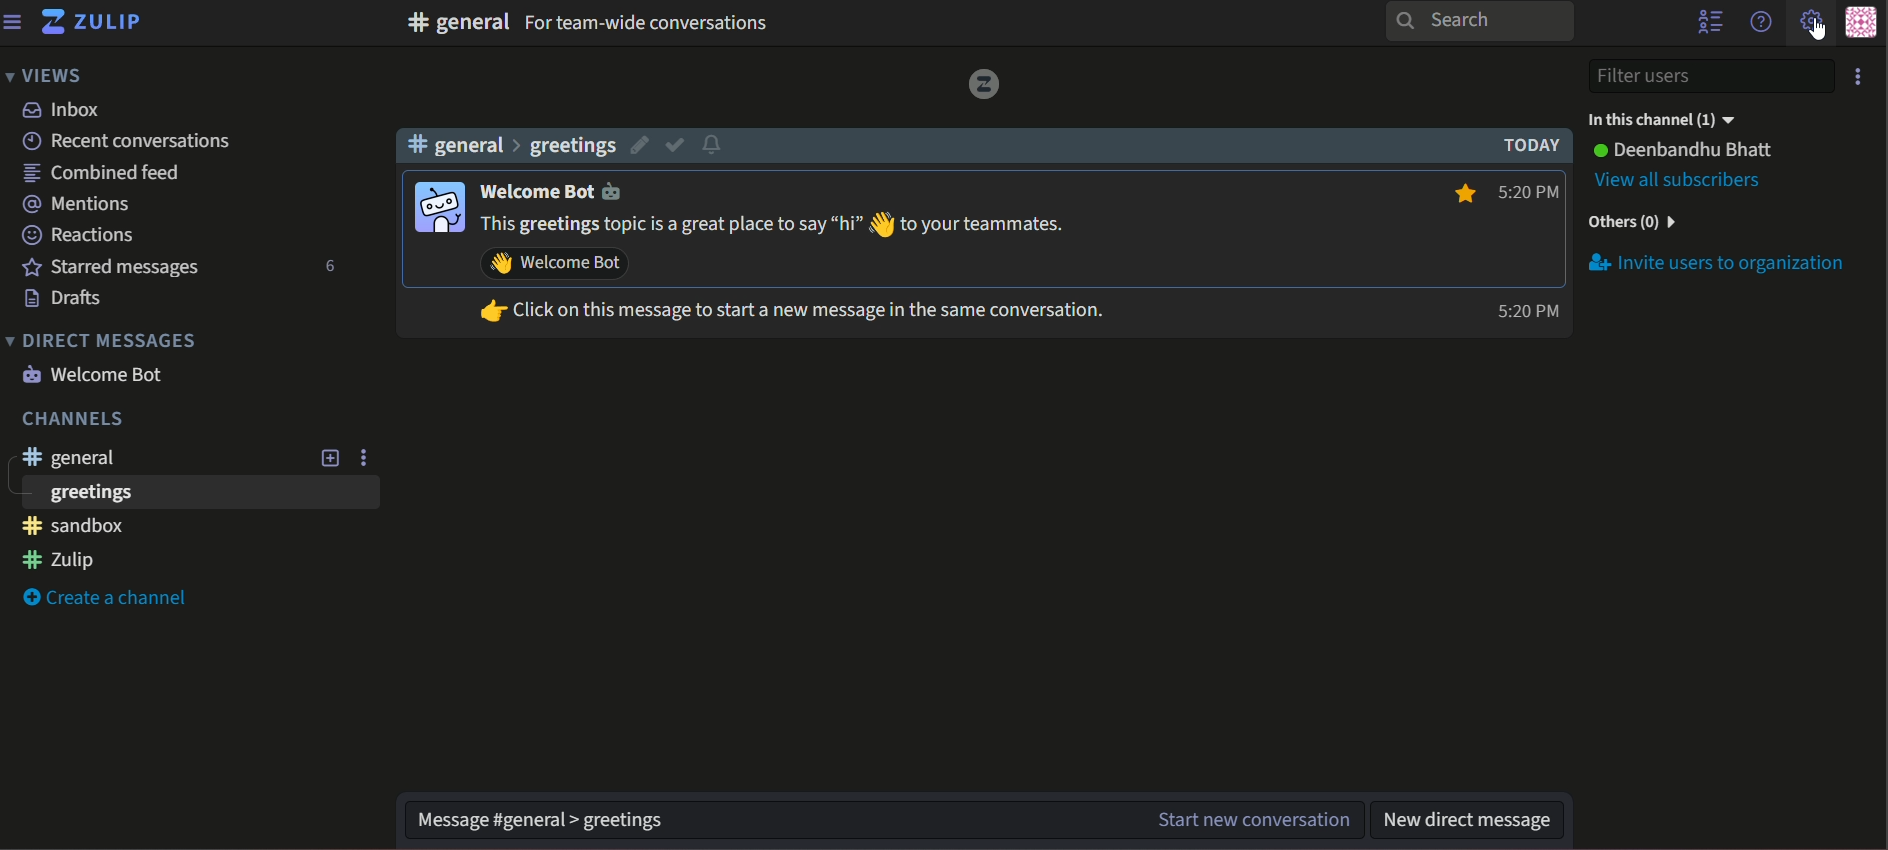 Image resolution: width=1888 pixels, height=850 pixels. What do you see at coordinates (100, 172) in the screenshot?
I see `combined feed` at bounding box center [100, 172].